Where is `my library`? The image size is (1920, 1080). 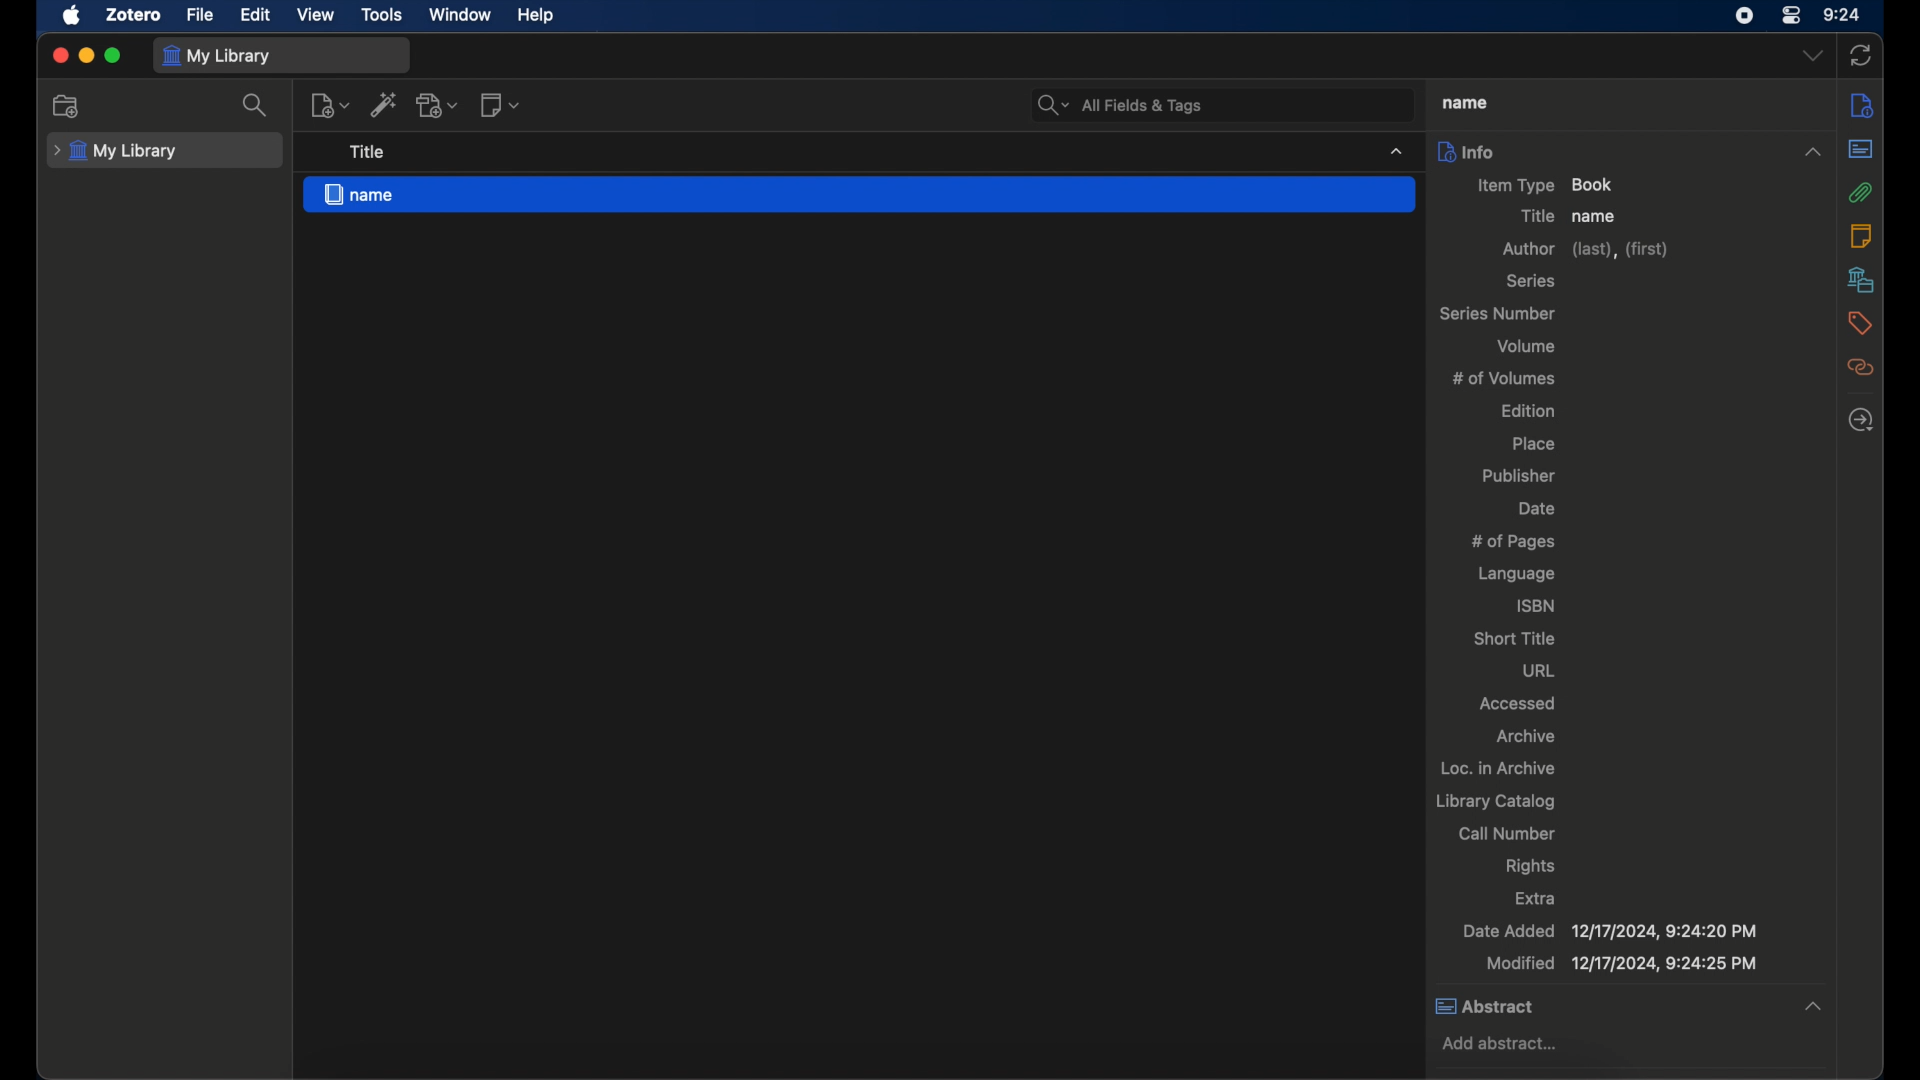 my library is located at coordinates (218, 57).